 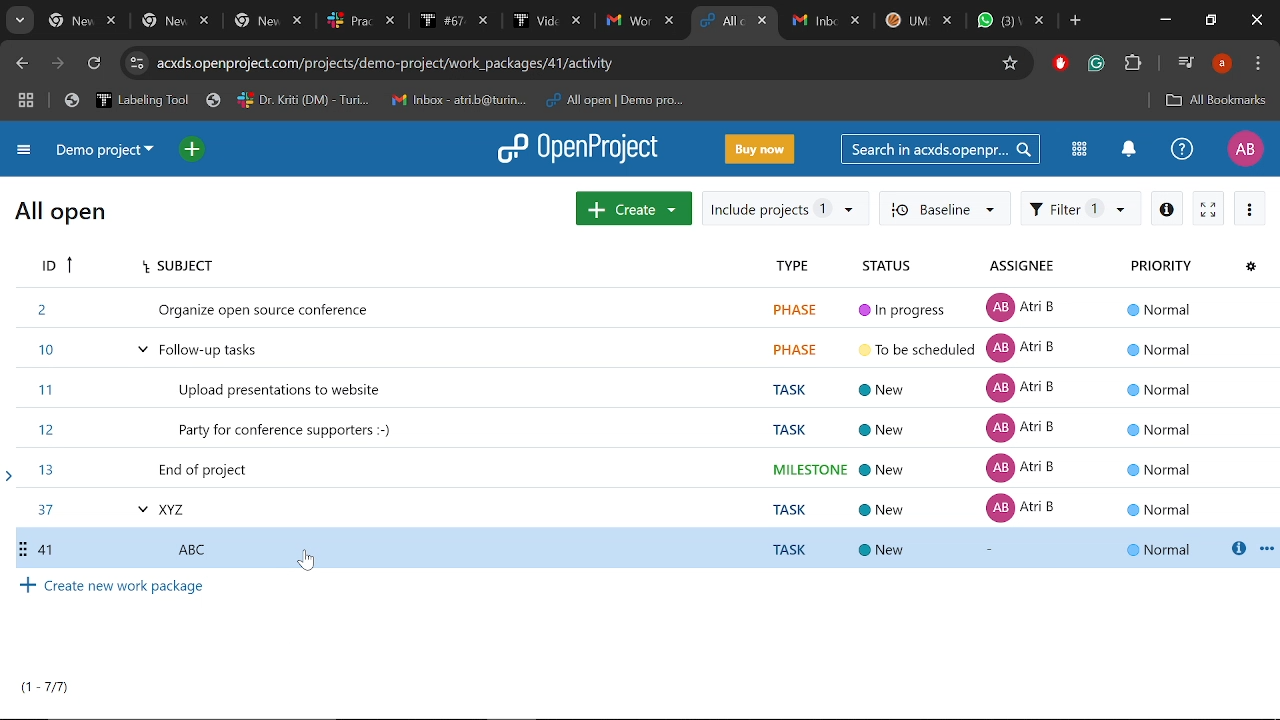 What do you see at coordinates (906, 266) in the screenshot?
I see `Status` at bounding box center [906, 266].